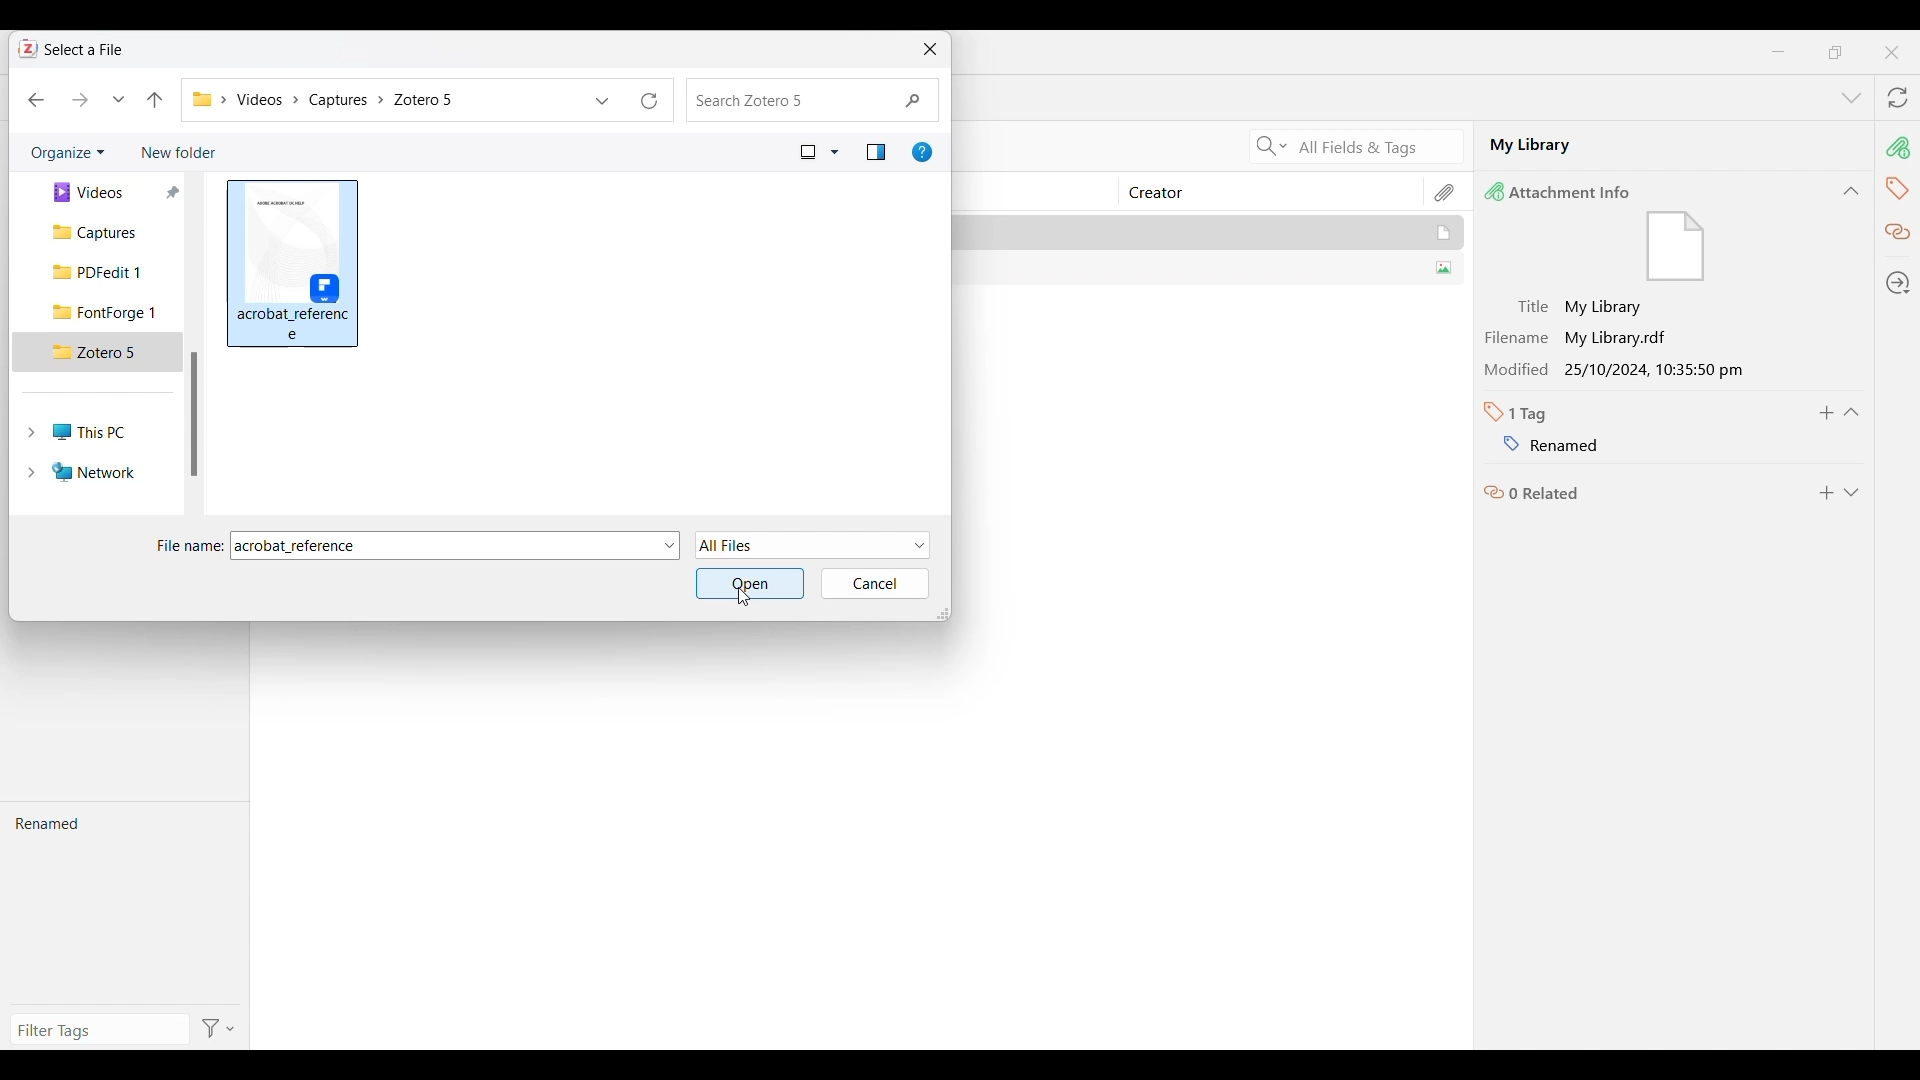  What do you see at coordinates (118, 99) in the screenshot?
I see `Recent locations` at bounding box center [118, 99].